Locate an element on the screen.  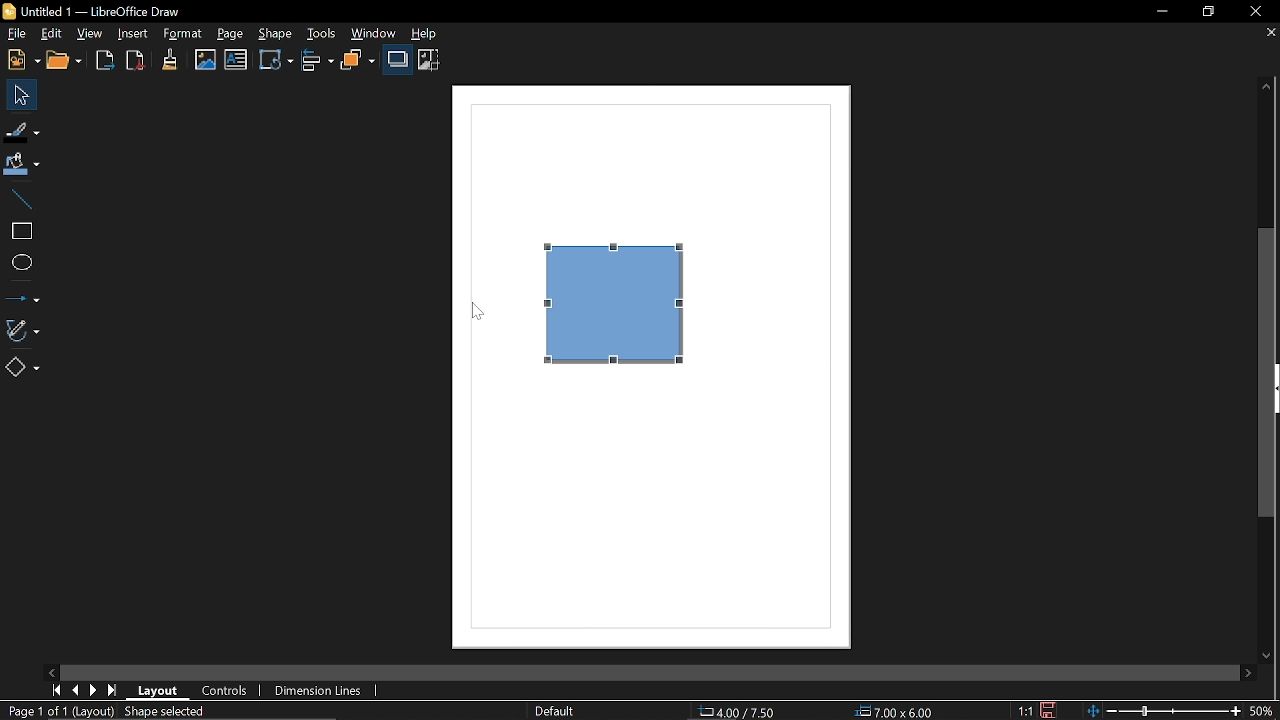
Clone formatting is located at coordinates (170, 59).